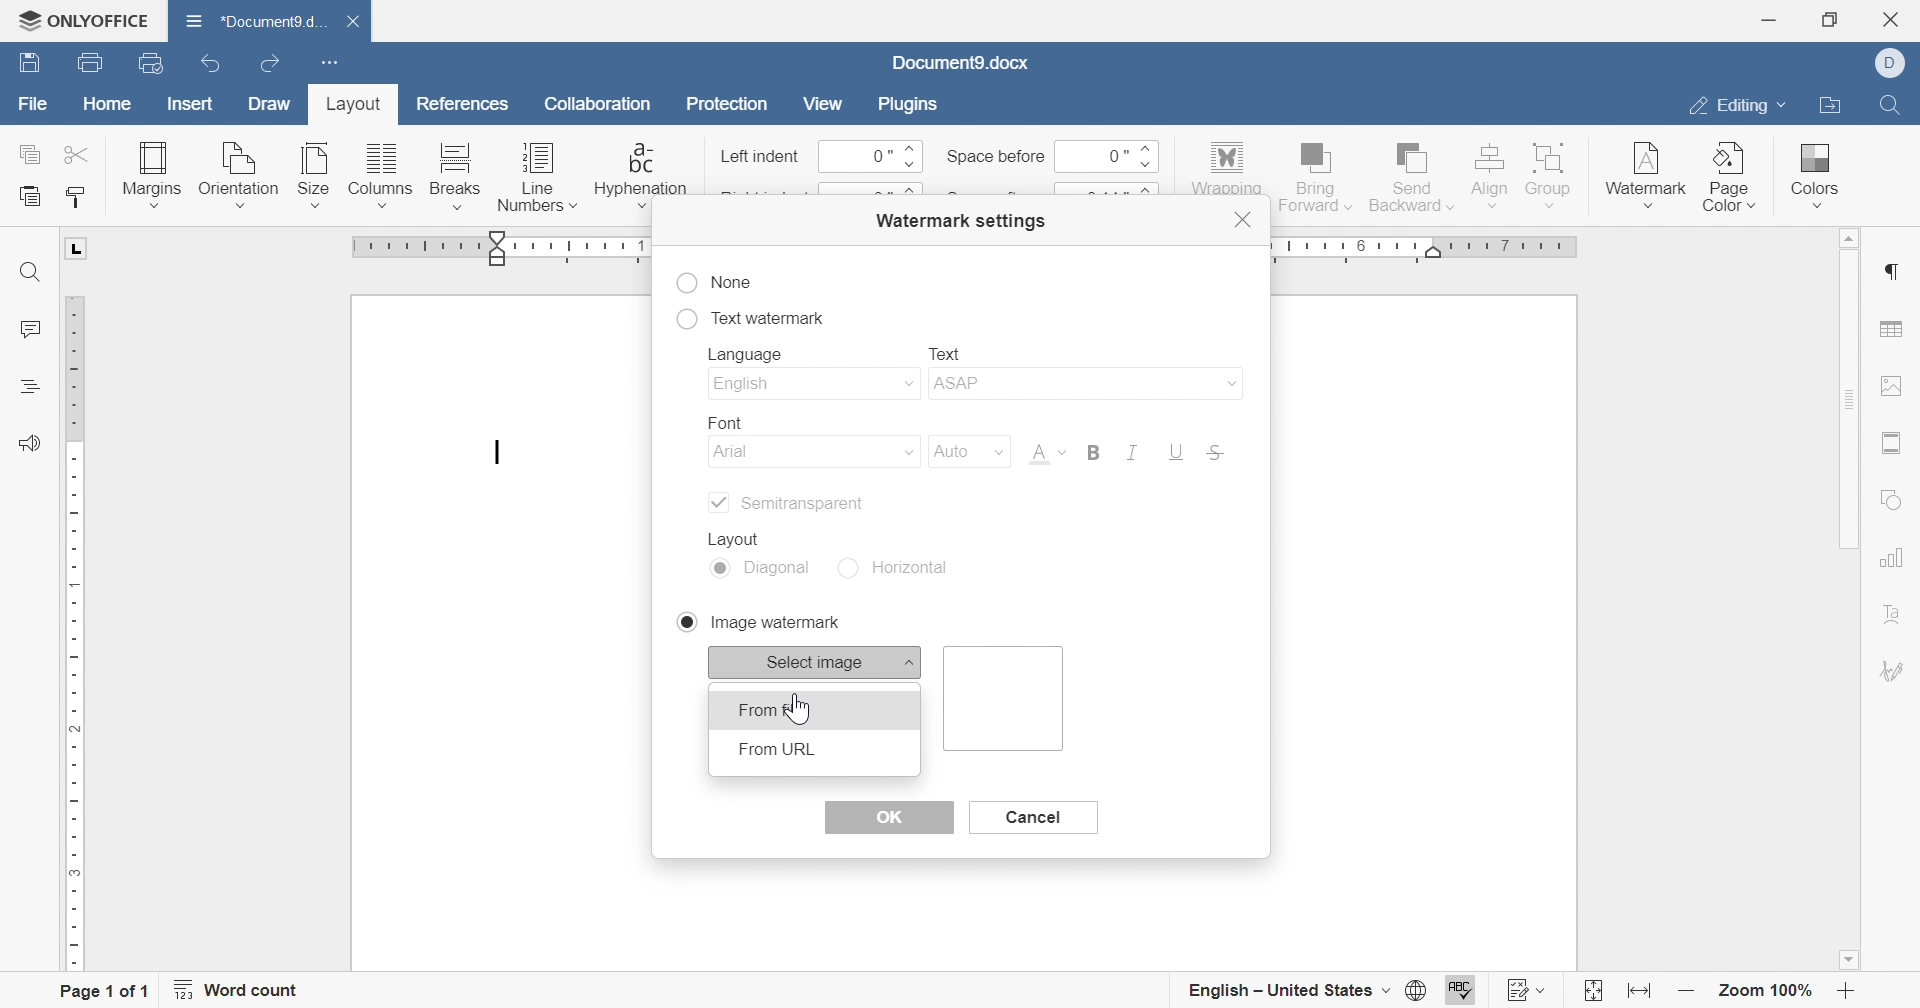 Image resolution: width=1920 pixels, height=1008 pixels. Describe the element at coordinates (34, 109) in the screenshot. I see `file` at that location.